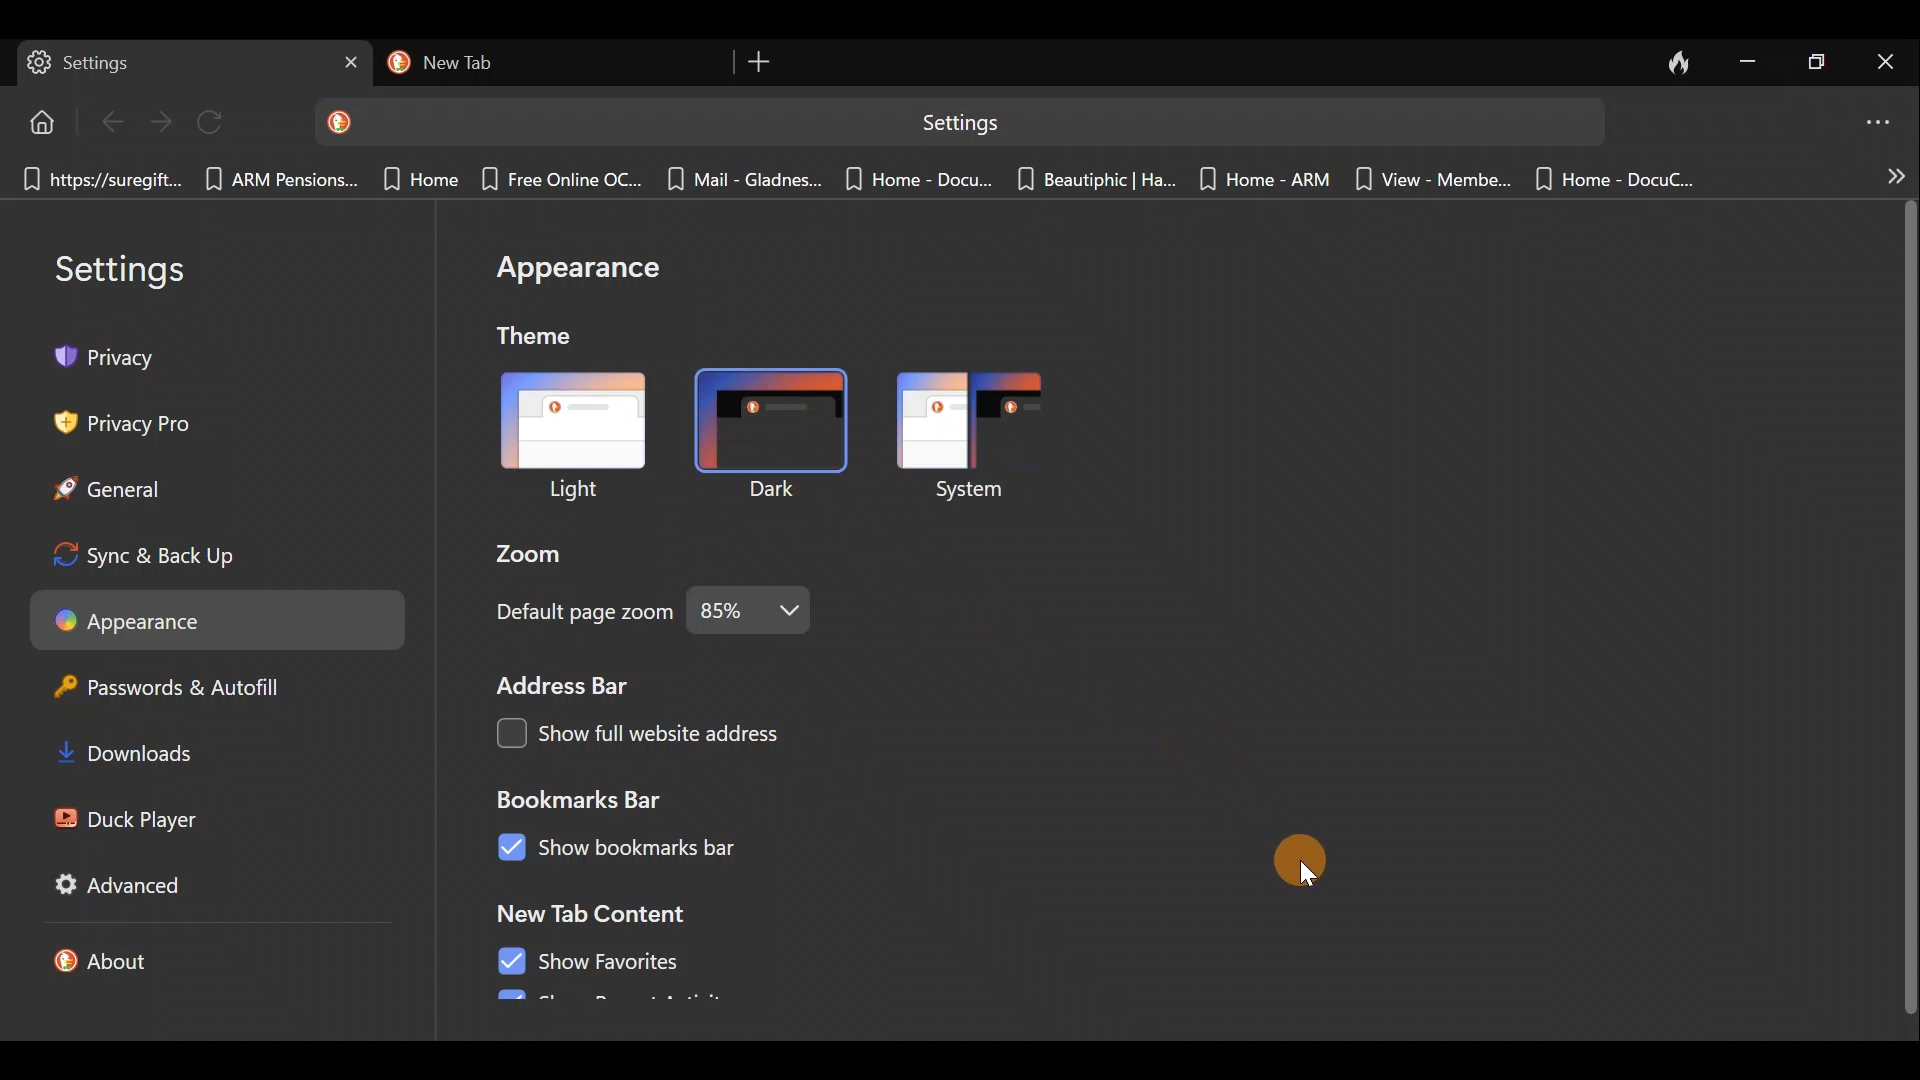 The image size is (1920, 1080). Describe the element at coordinates (280, 181) in the screenshot. I see `Bookmark 2` at that location.